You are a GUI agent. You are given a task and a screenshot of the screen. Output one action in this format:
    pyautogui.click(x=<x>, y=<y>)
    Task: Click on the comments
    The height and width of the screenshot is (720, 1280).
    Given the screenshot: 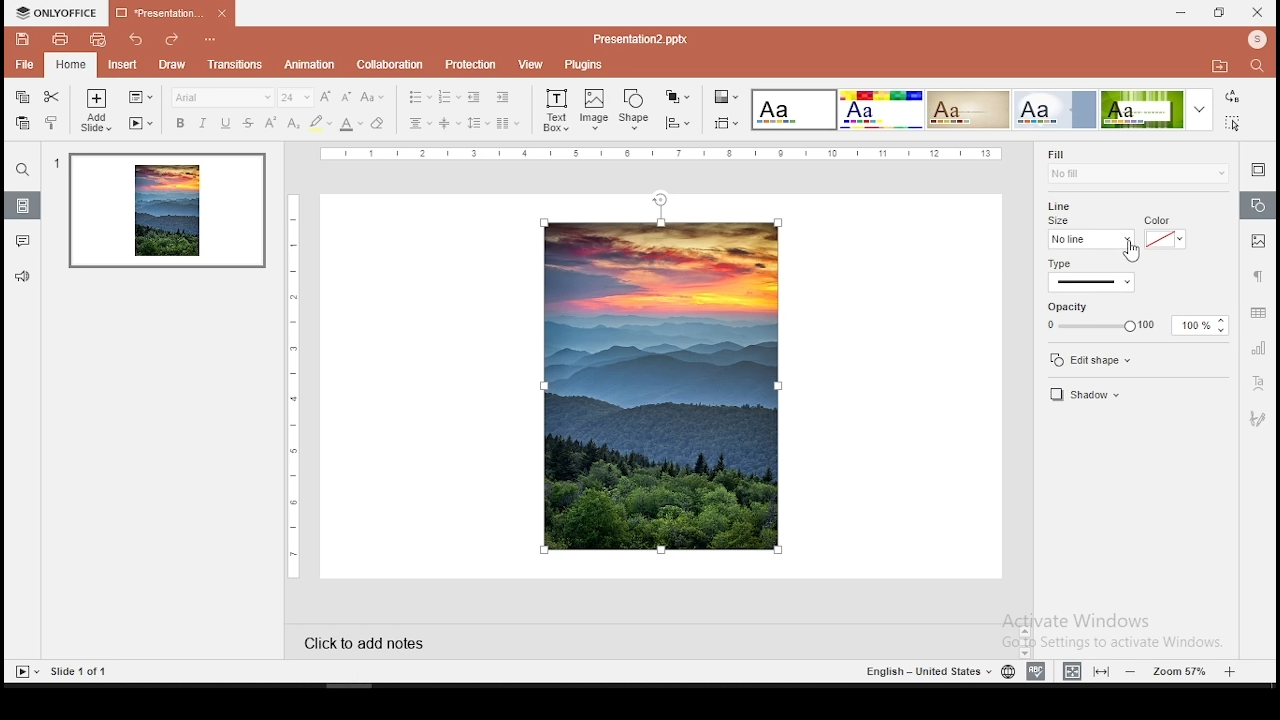 What is the action you would take?
    pyautogui.click(x=24, y=240)
    